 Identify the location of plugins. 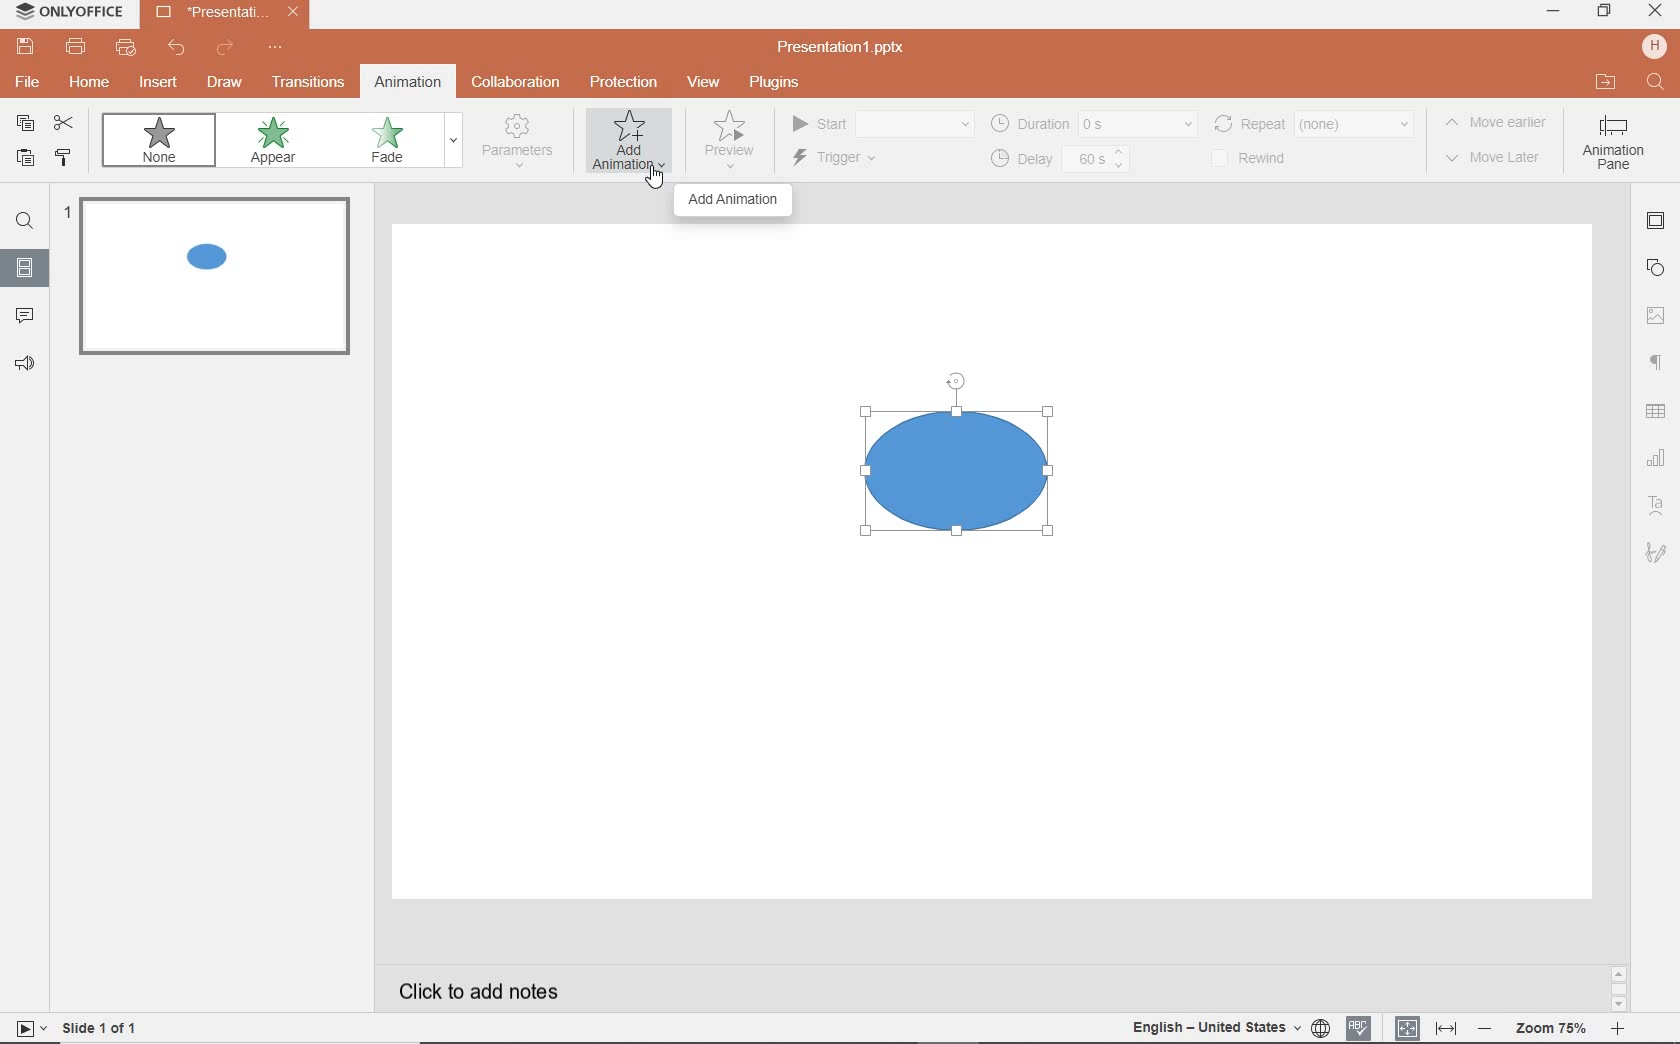
(785, 83).